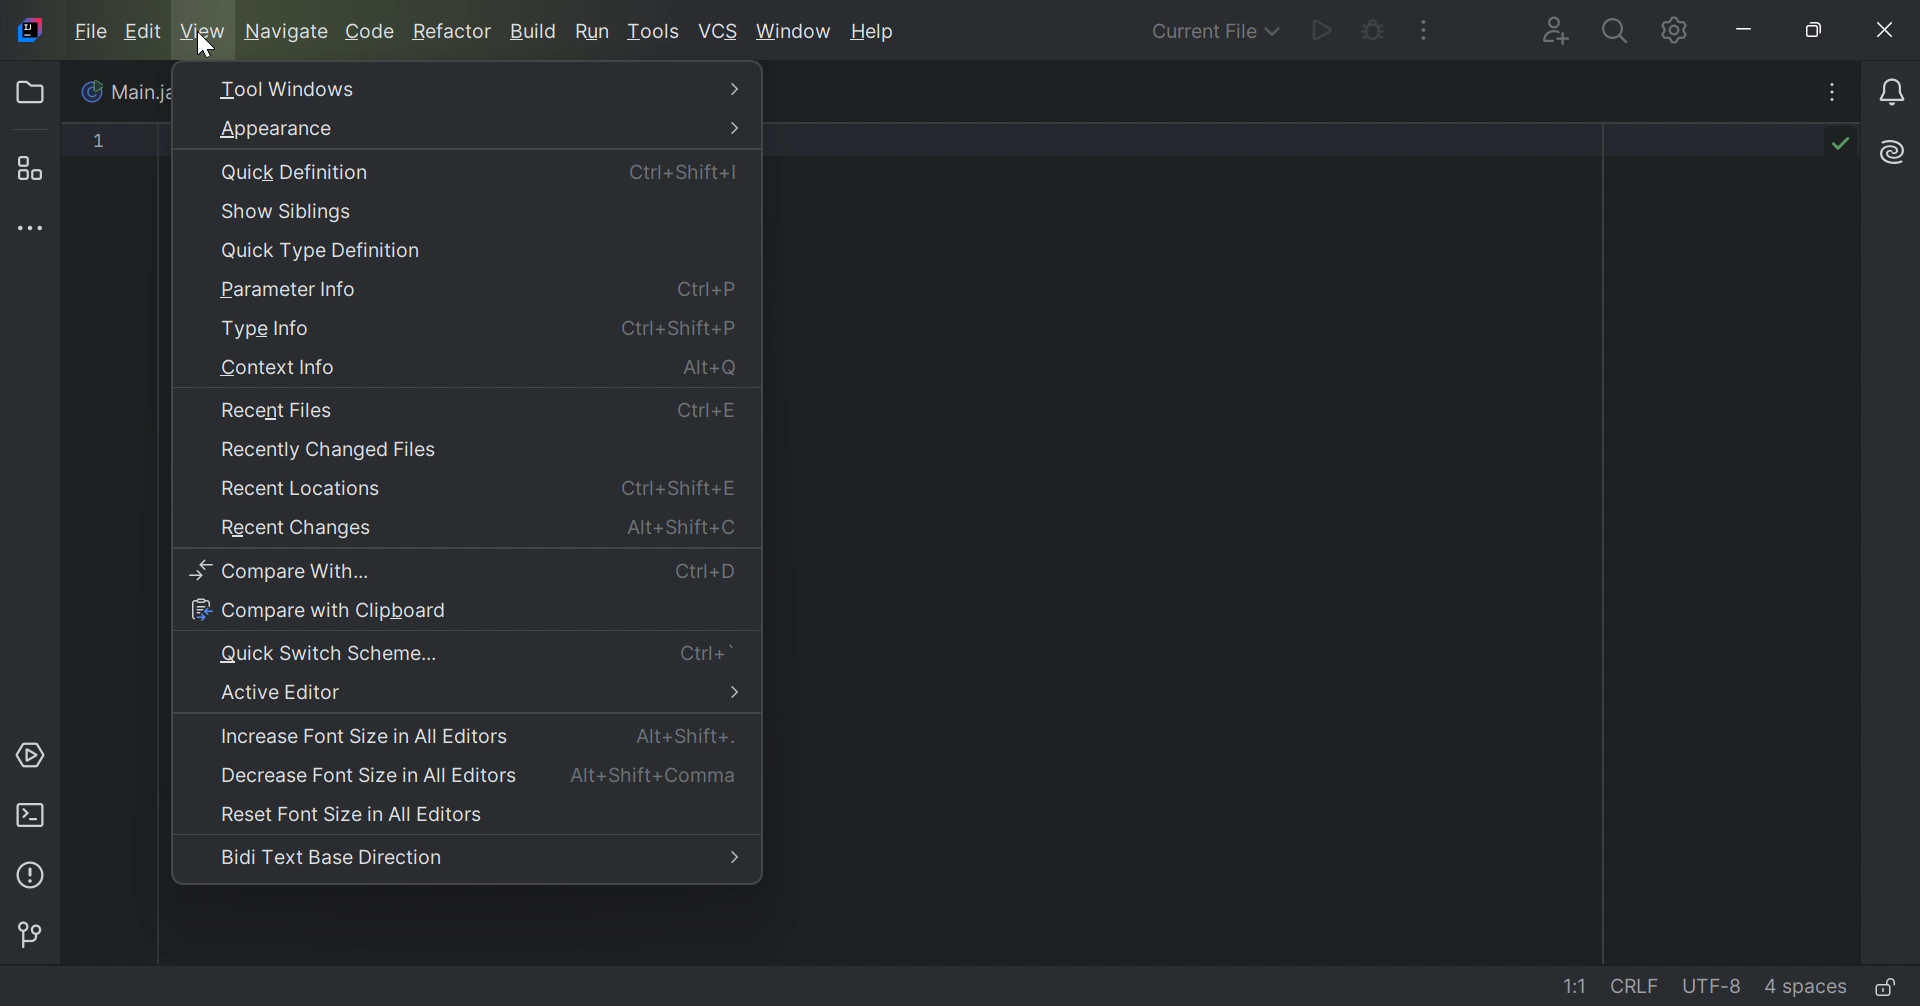 Image resolution: width=1920 pixels, height=1006 pixels. I want to click on Ctrl+P, so click(708, 288).